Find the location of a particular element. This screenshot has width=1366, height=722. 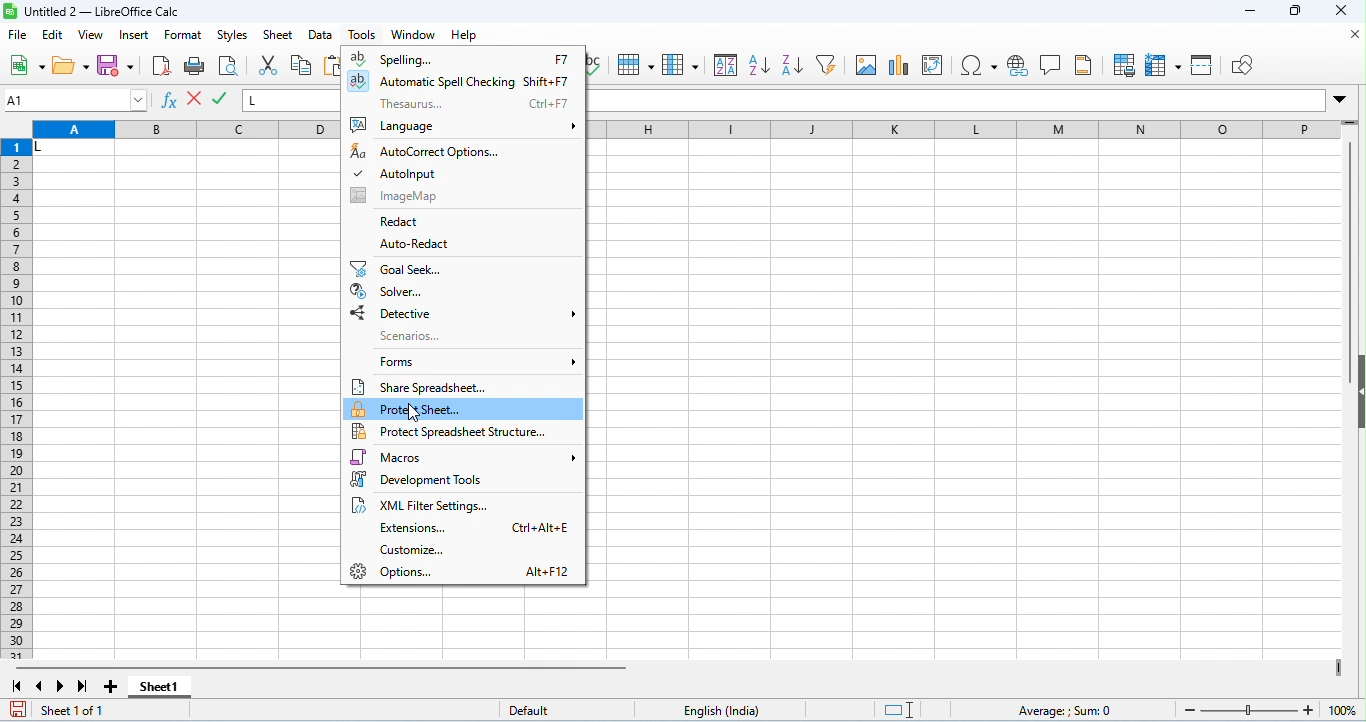

export pdf is located at coordinates (161, 65).